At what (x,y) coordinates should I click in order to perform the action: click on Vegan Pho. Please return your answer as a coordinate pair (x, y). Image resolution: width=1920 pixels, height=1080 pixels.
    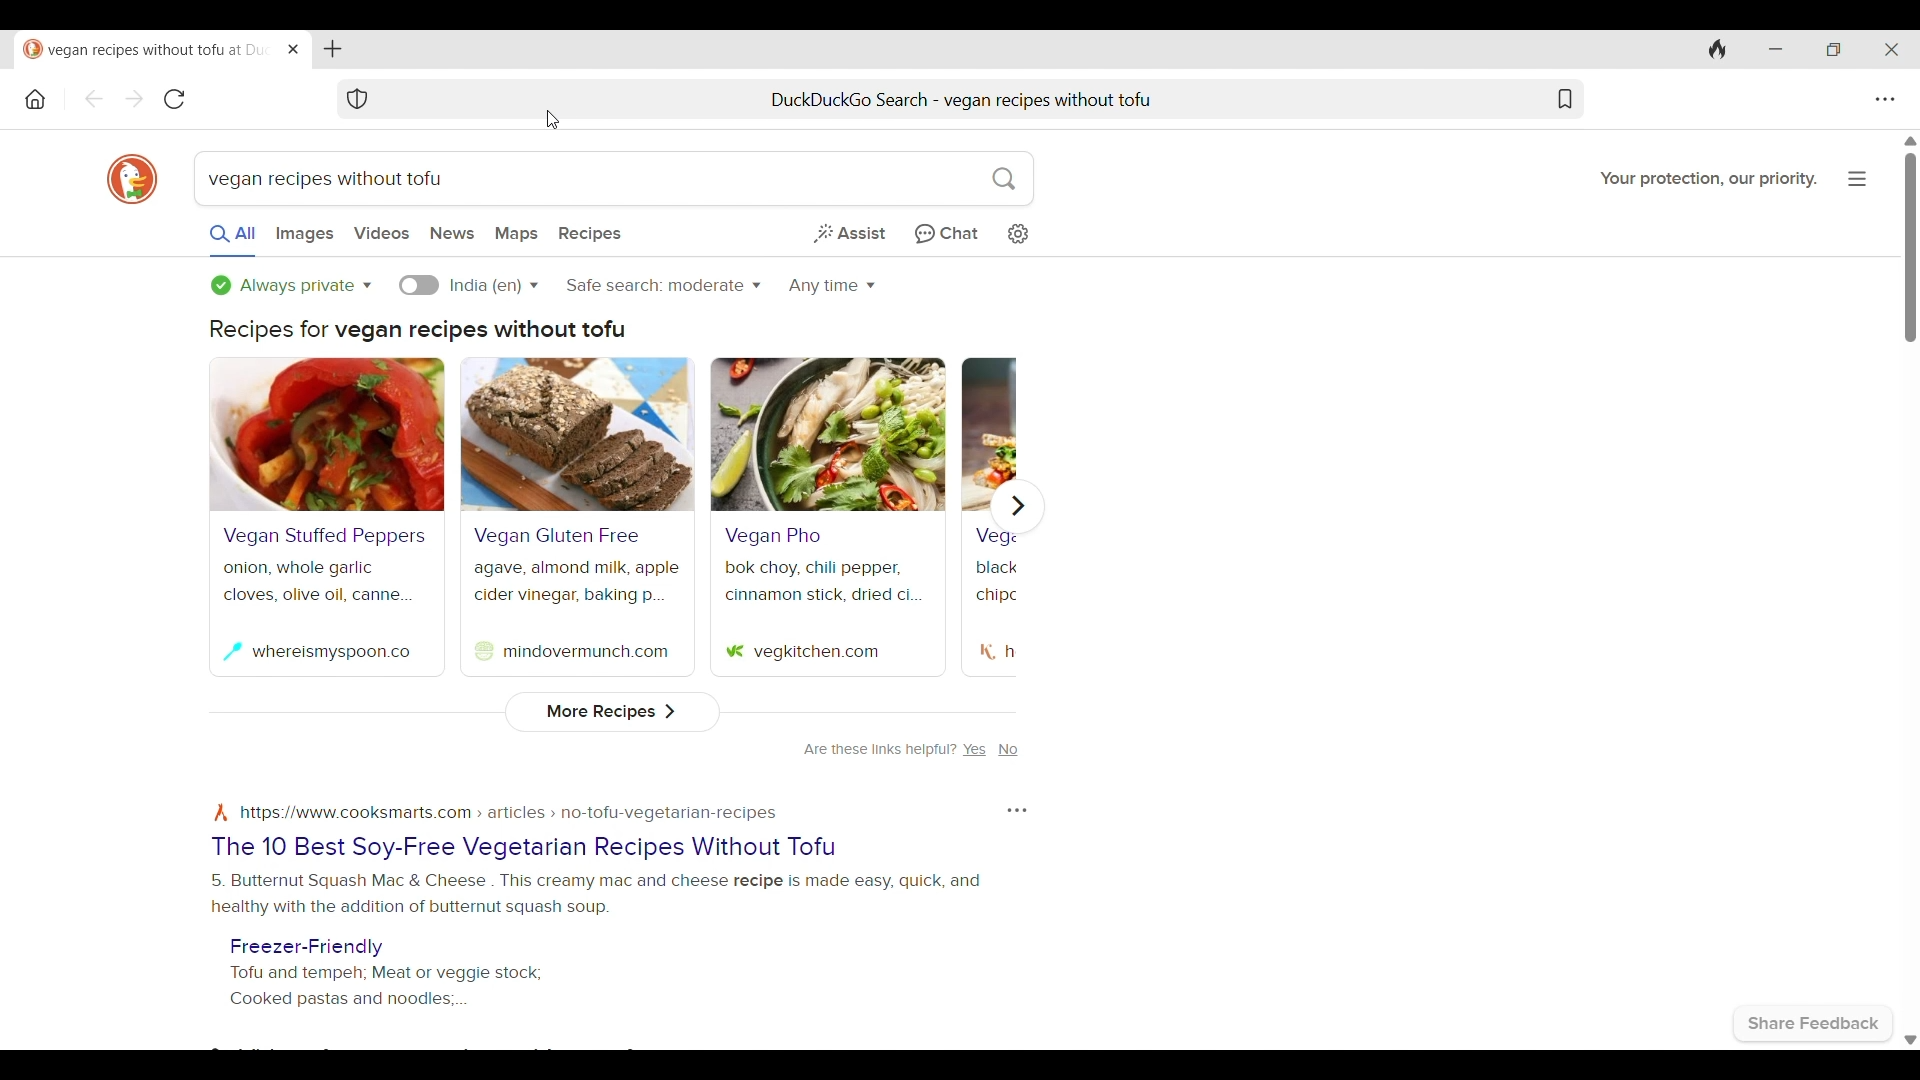
    Looking at the image, I should click on (773, 536).